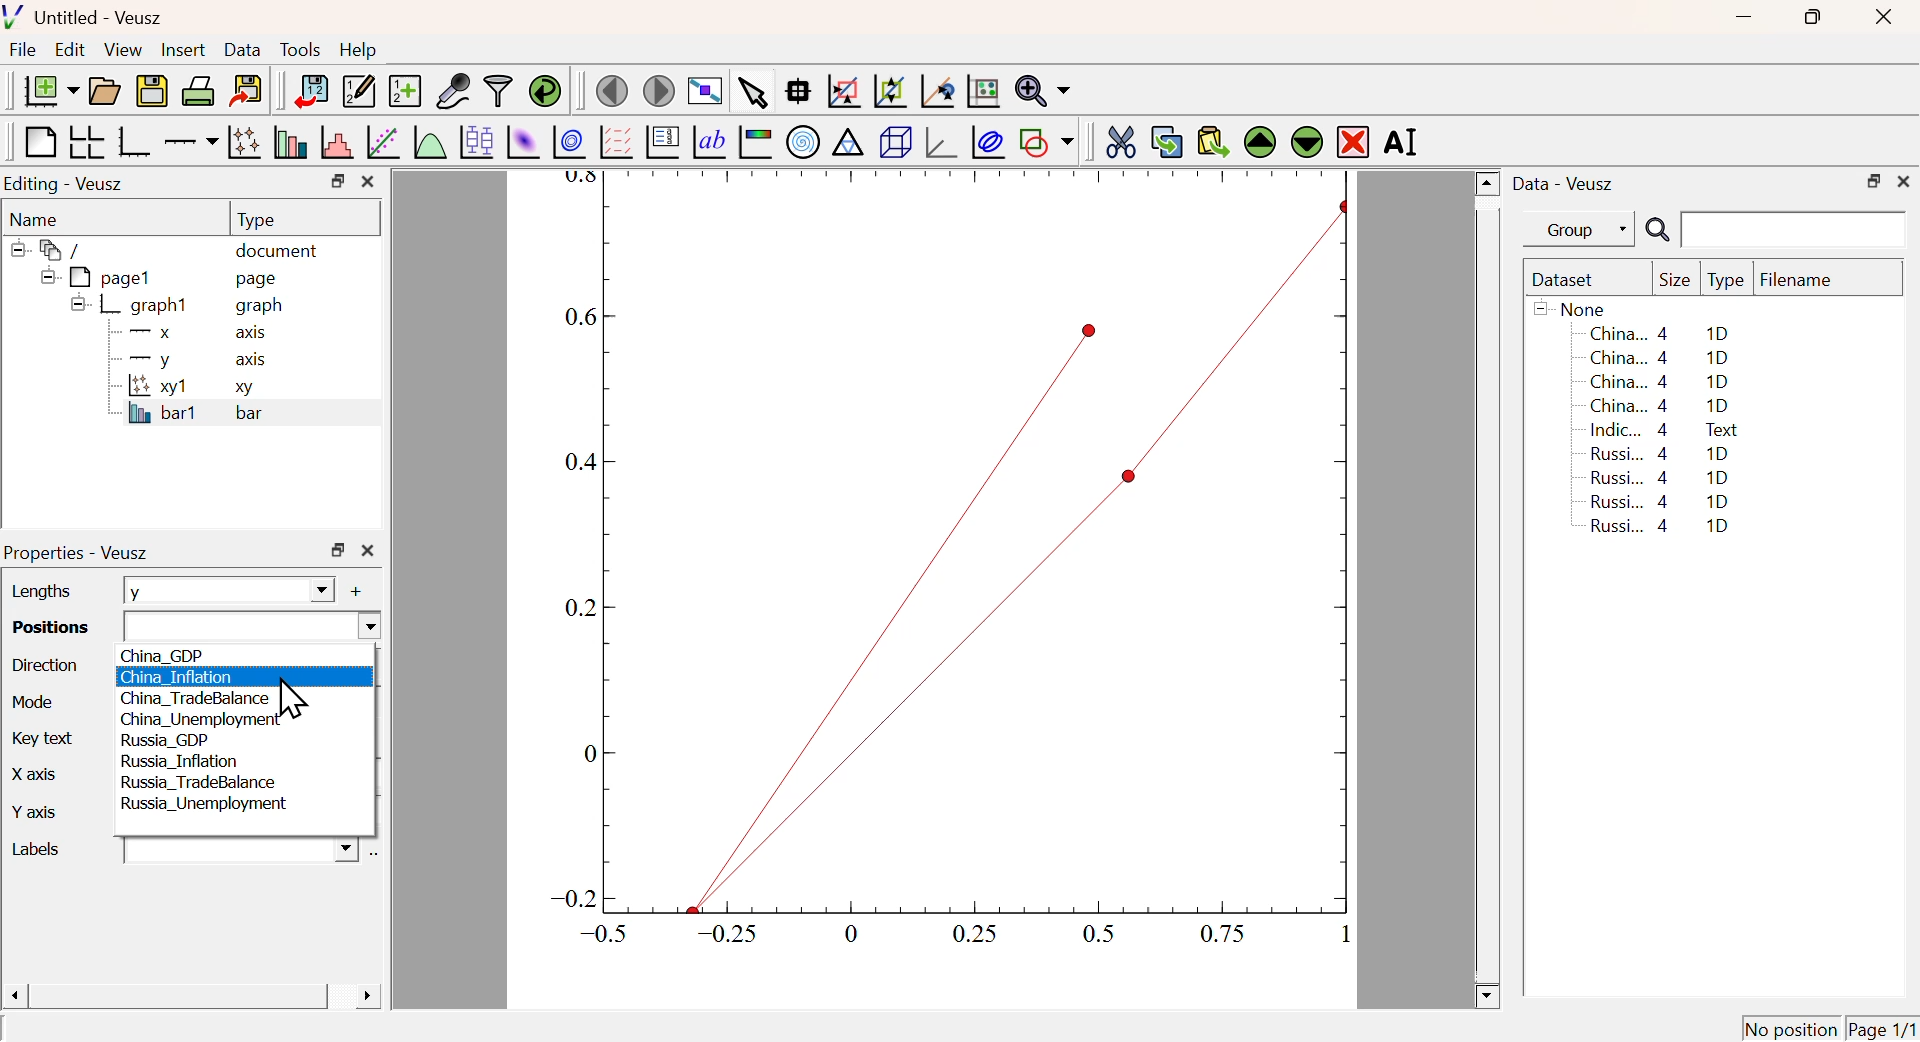 This screenshot has width=1920, height=1042. Describe the element at coordinates (186, 387) in the screenshot. I see `xy1 xy` at that location.